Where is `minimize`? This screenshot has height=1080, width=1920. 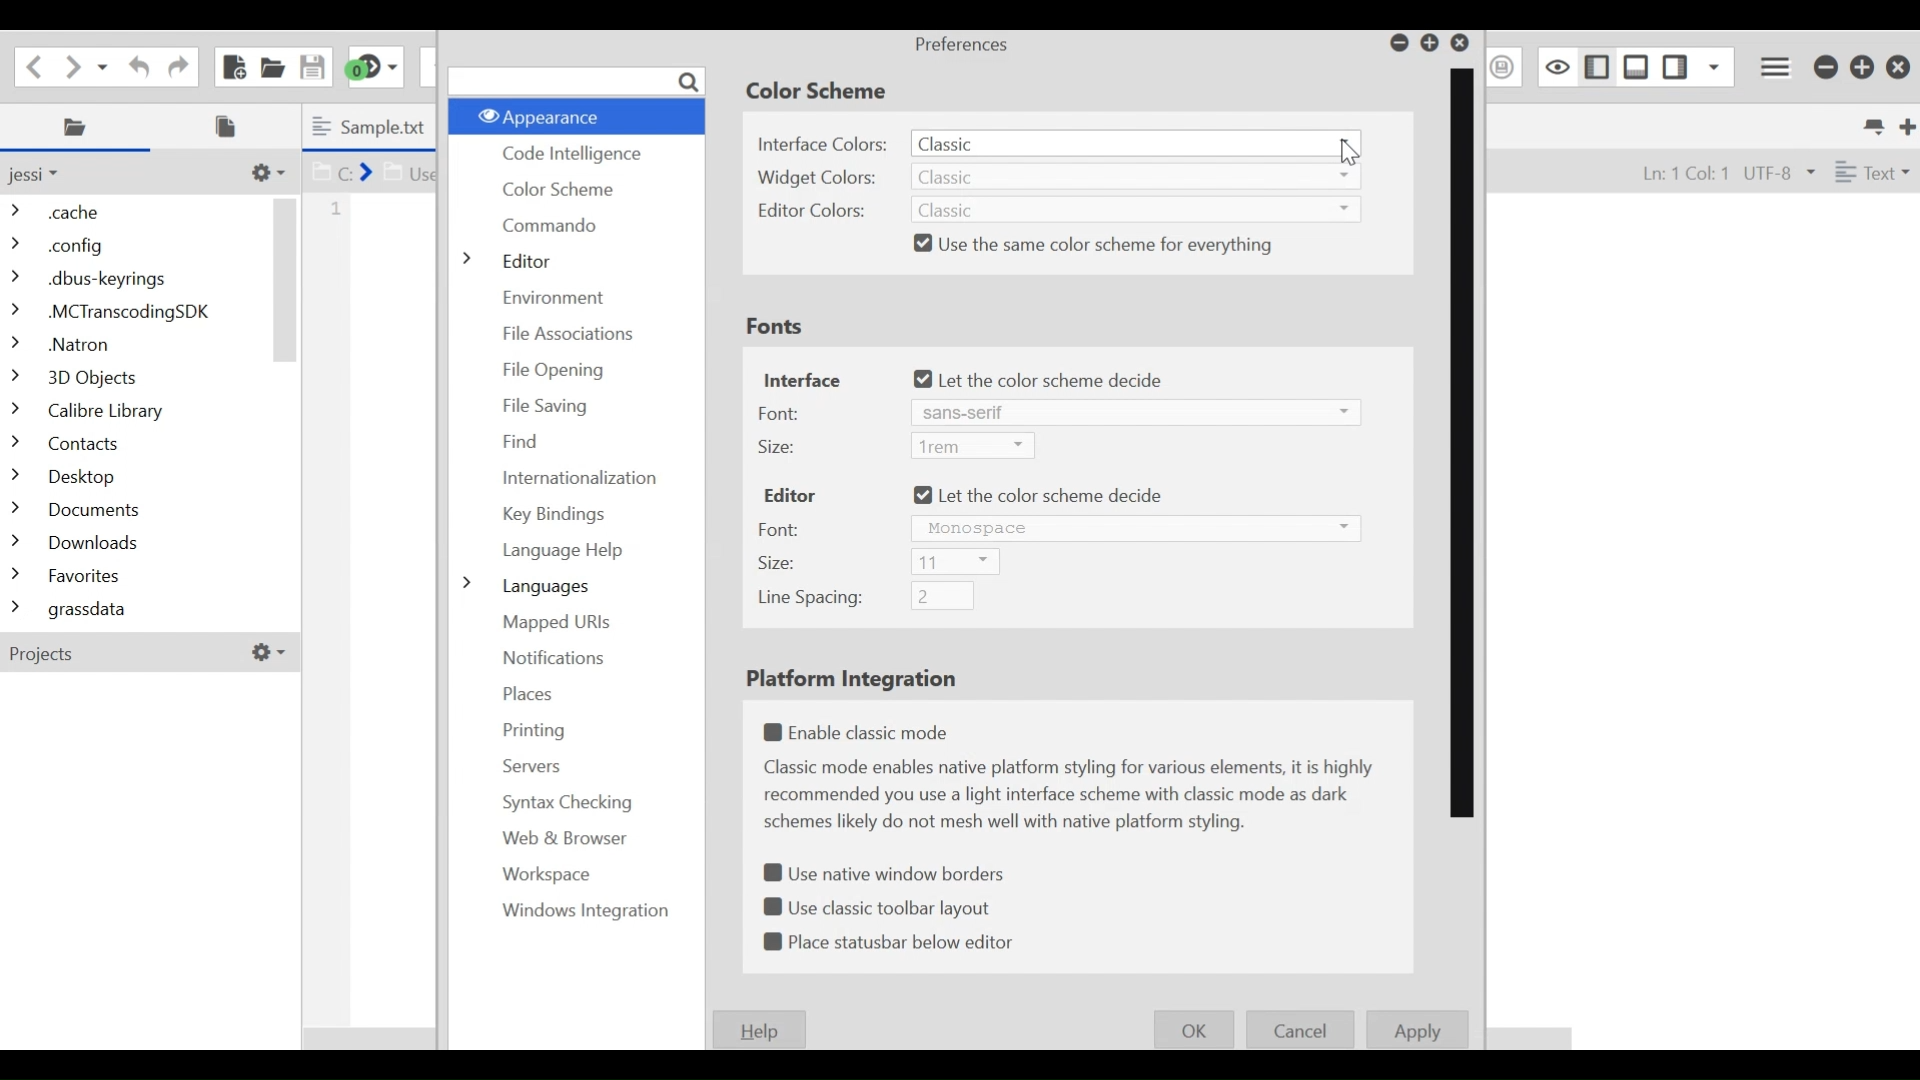
minimize is located at coordinates (1825, 67).